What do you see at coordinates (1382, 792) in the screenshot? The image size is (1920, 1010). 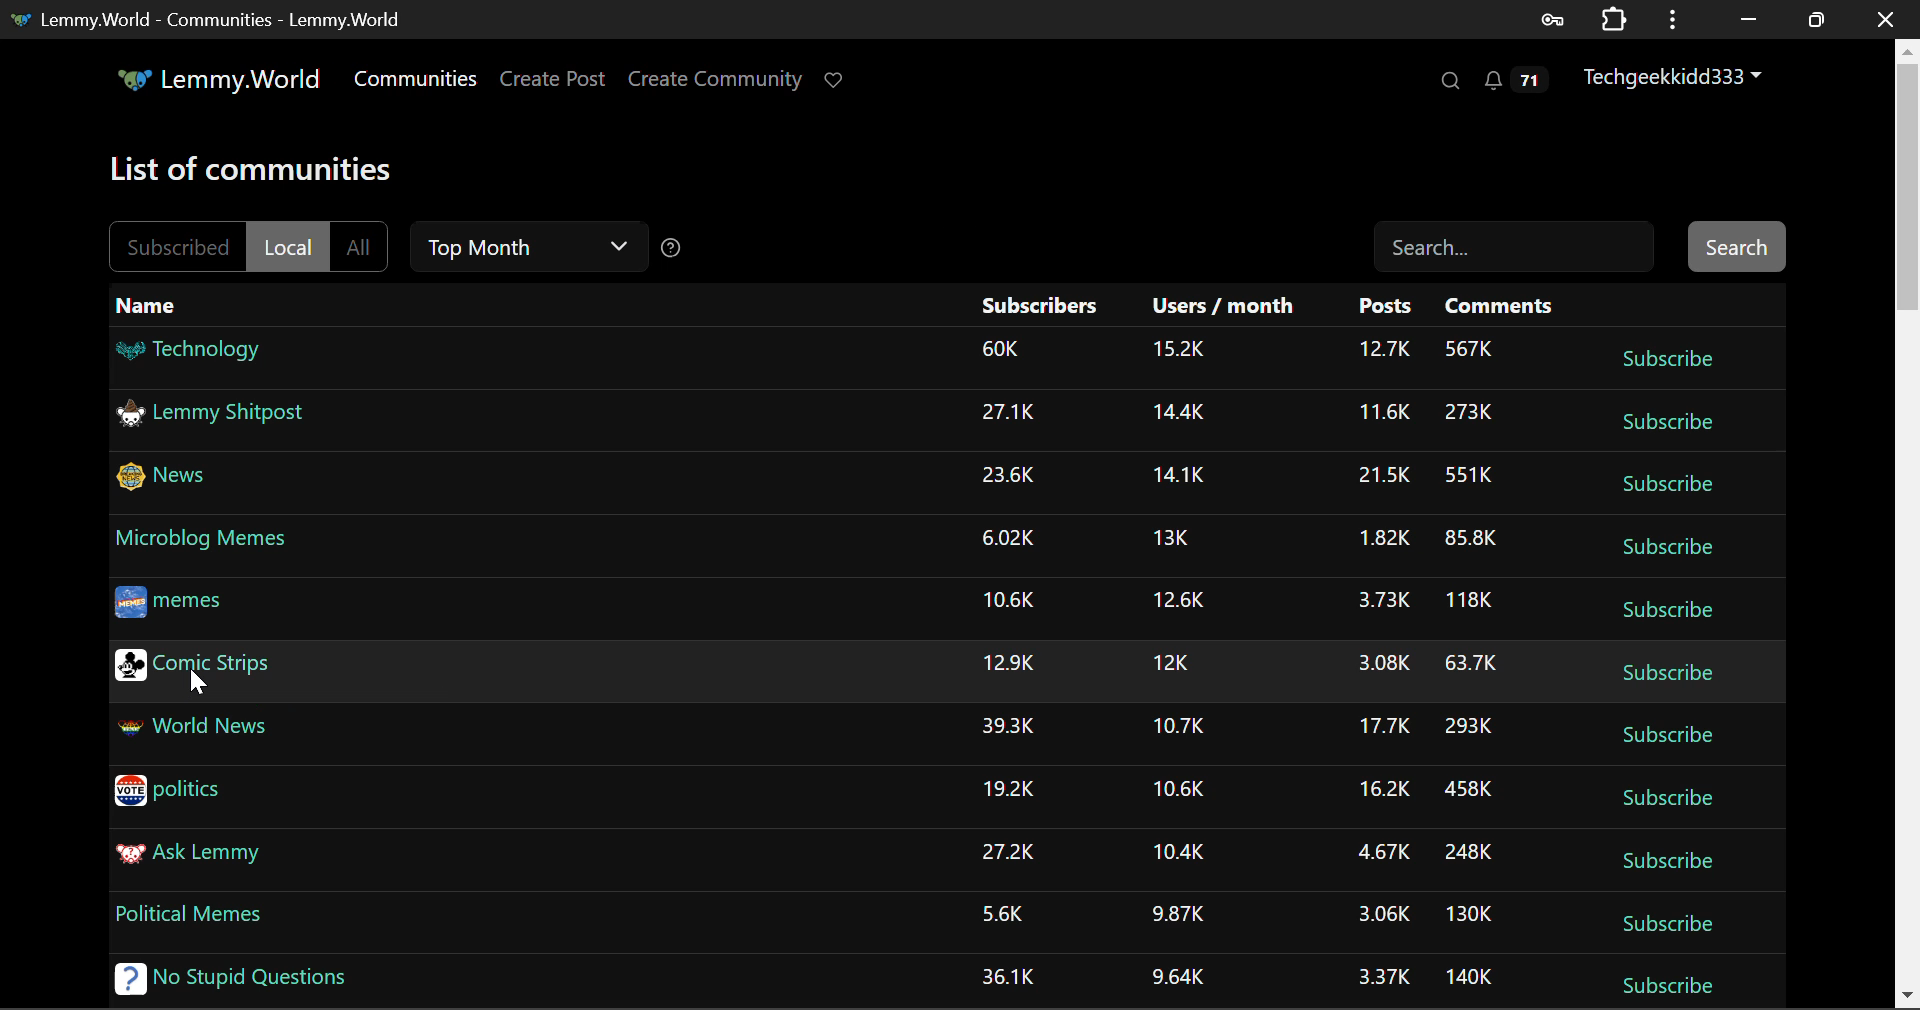 I see `16.2K` at bounding box center [1382, 792].